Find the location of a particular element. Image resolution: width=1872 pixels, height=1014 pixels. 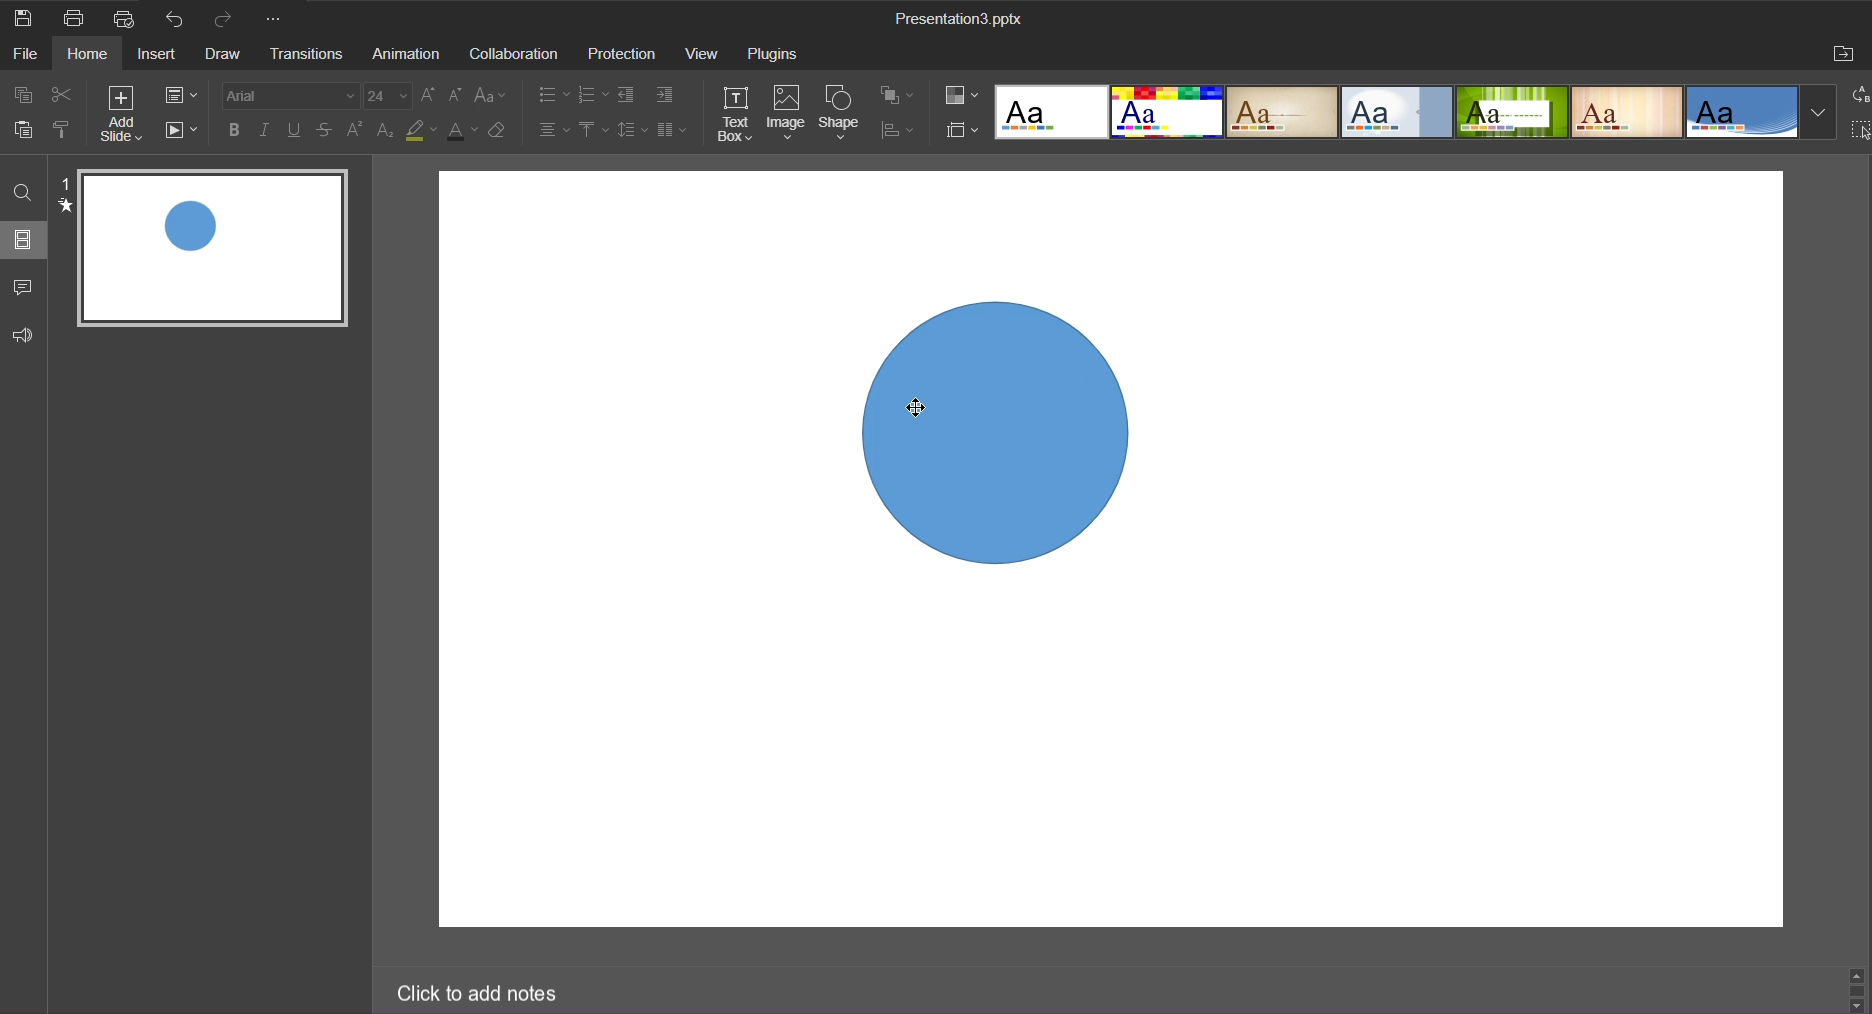

View is located at coordinates (703, 55).